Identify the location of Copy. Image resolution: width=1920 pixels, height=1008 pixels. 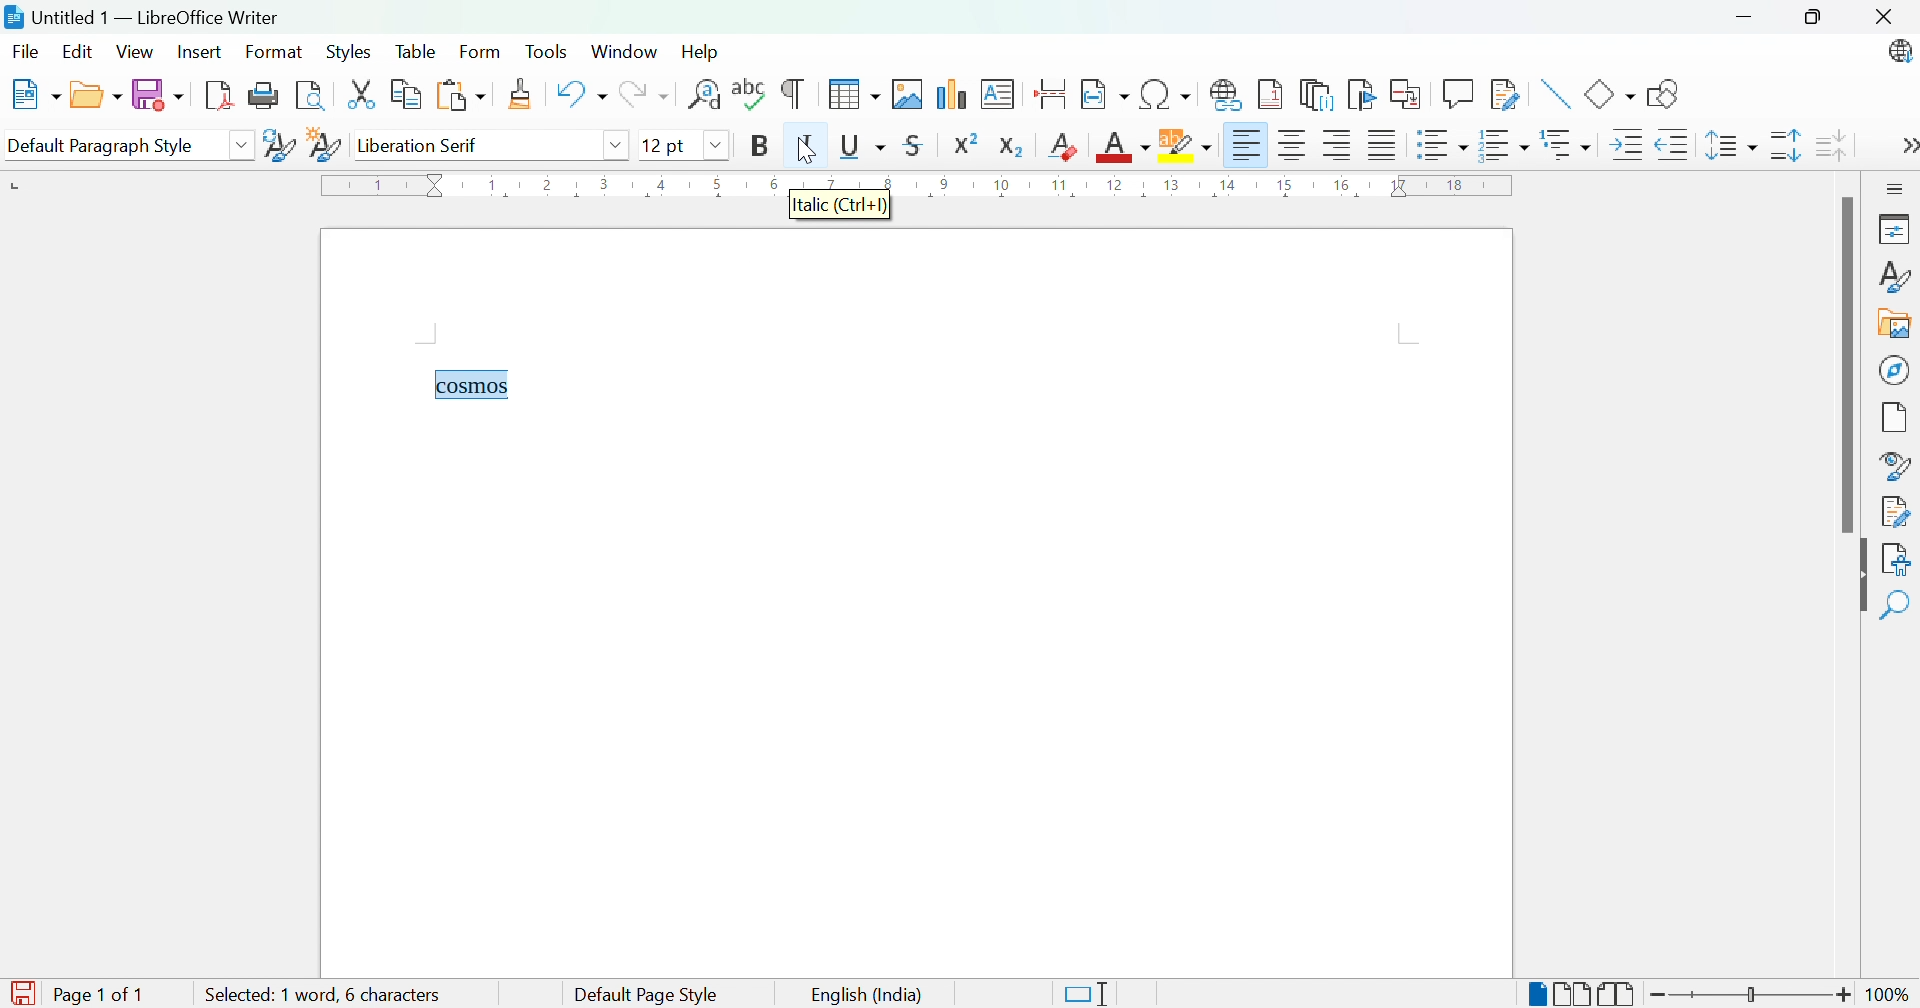
(411, 95).